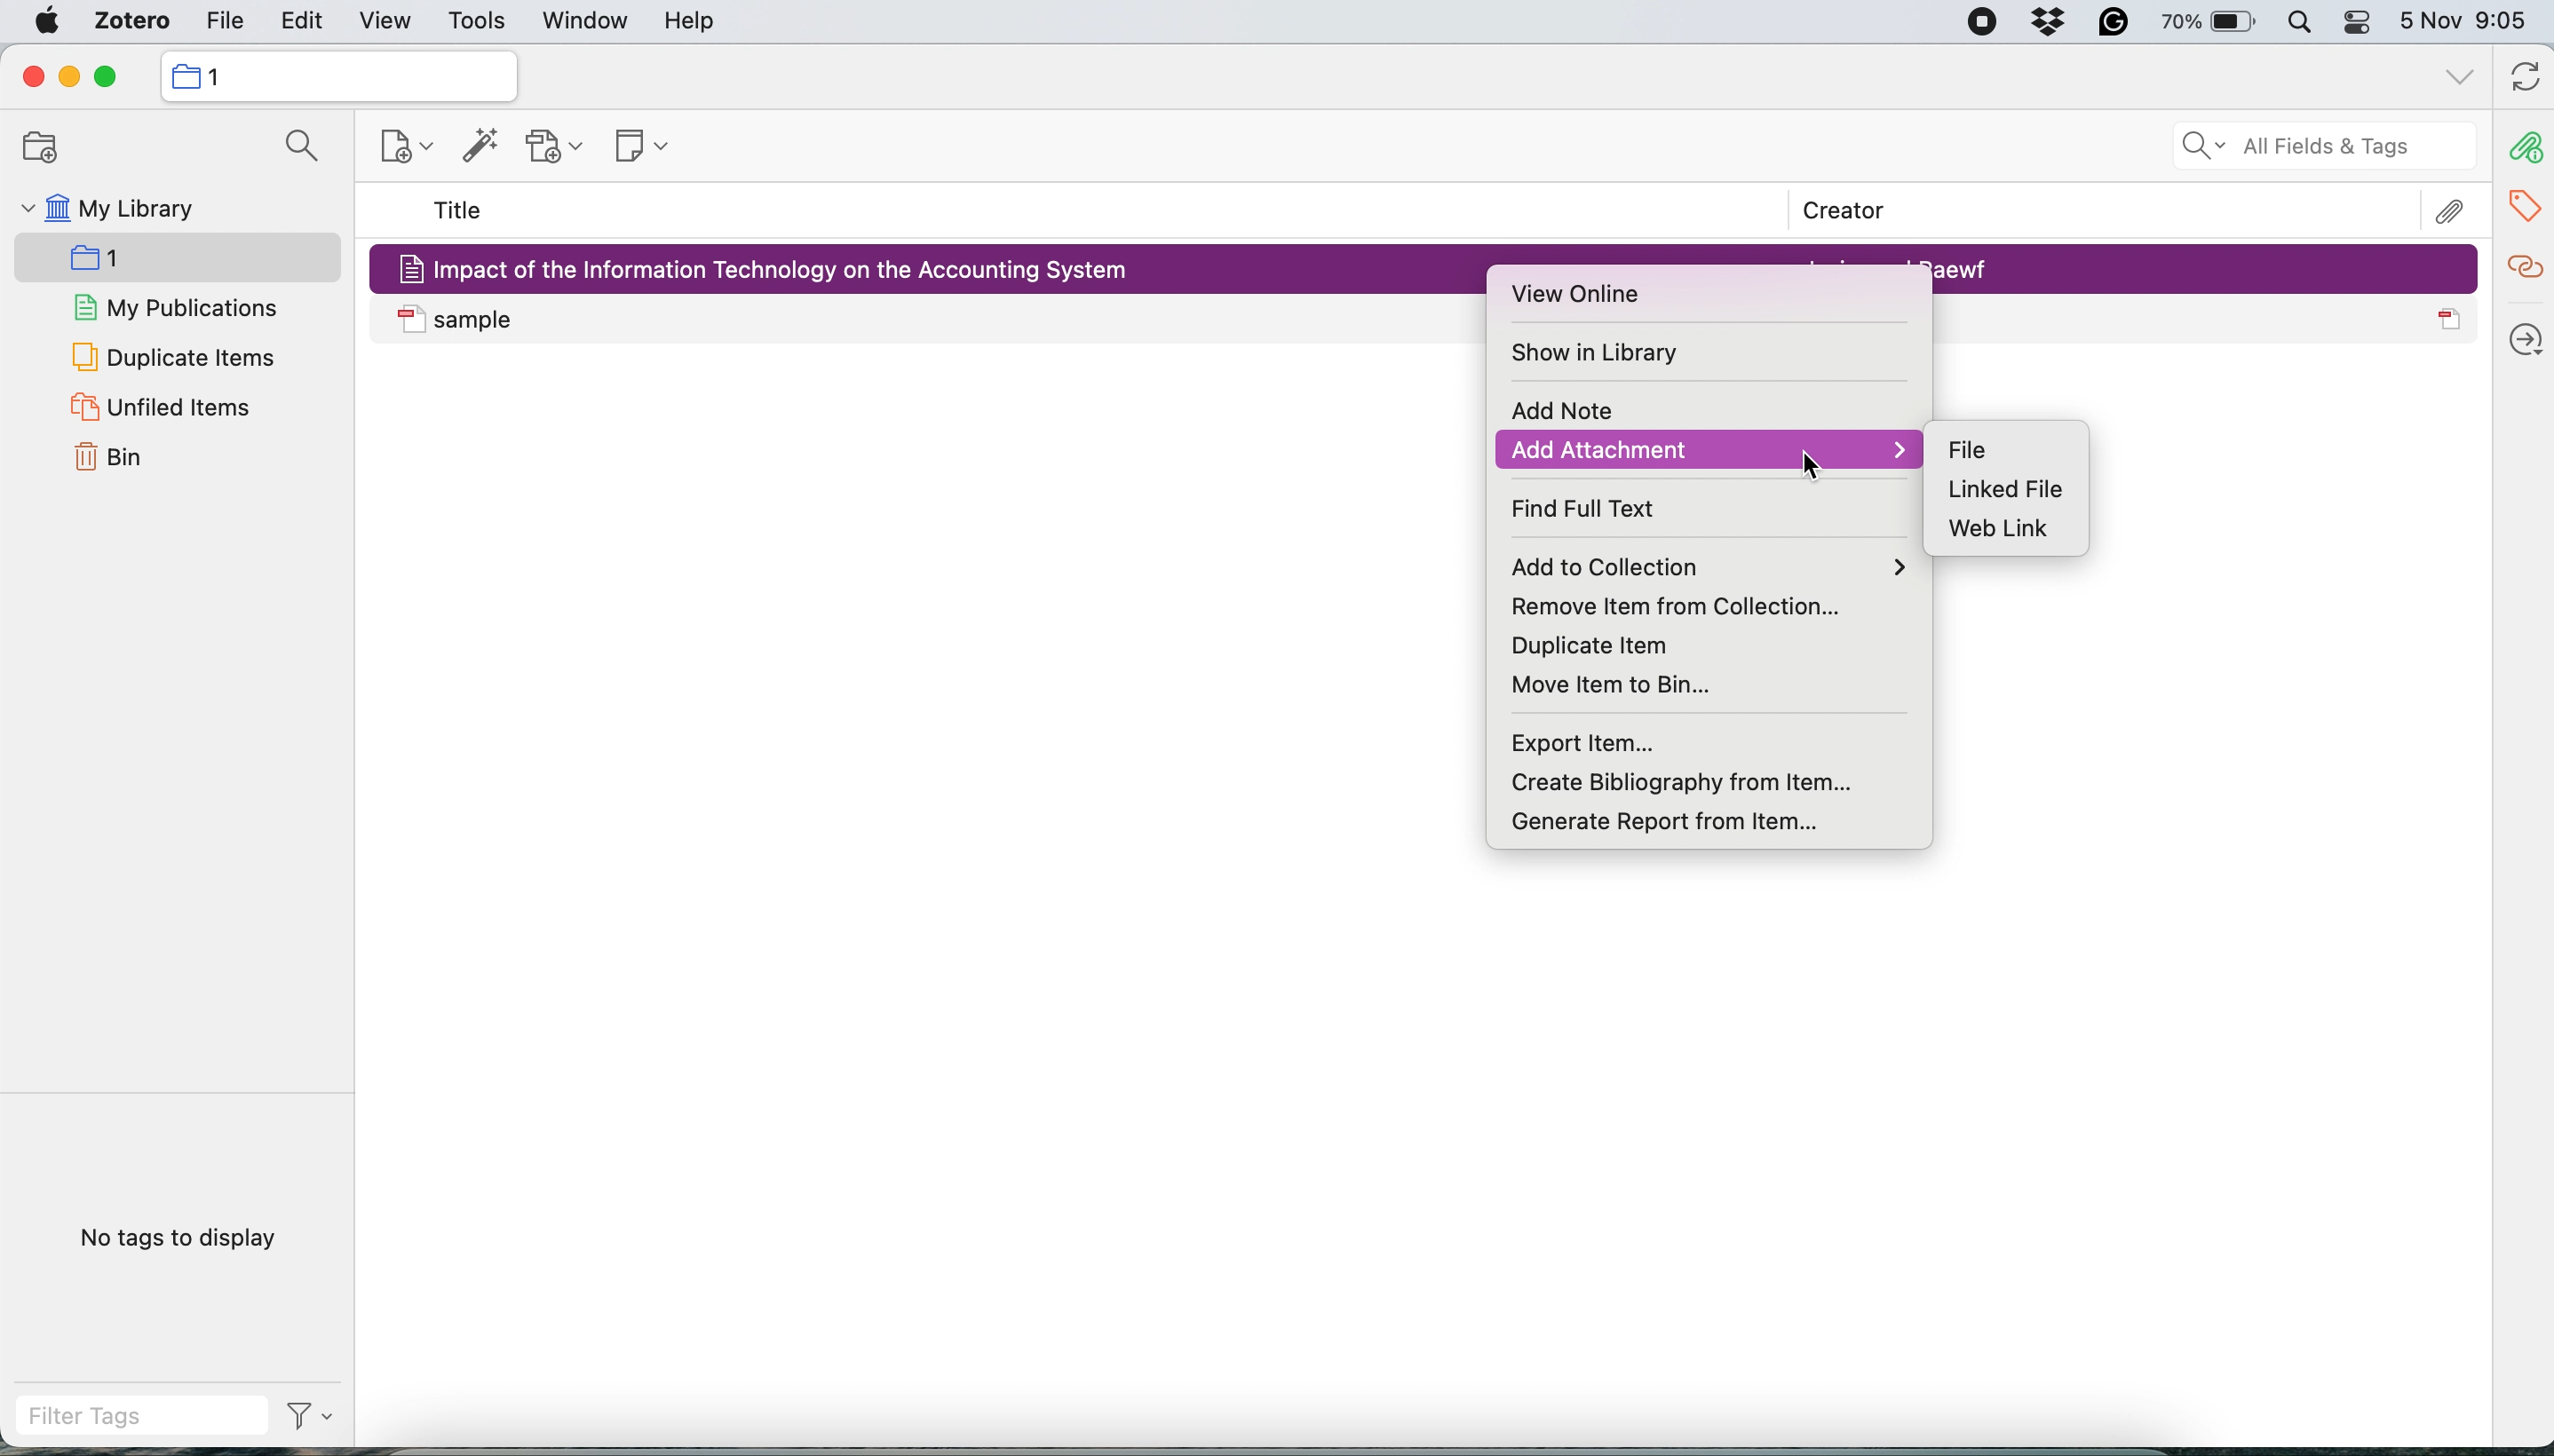 Image resolution: width=2554 pixels, height=1456 pixels. Describe the element at coordinates (2052, 25) in the screenshot. I see `dropbox` at that location.